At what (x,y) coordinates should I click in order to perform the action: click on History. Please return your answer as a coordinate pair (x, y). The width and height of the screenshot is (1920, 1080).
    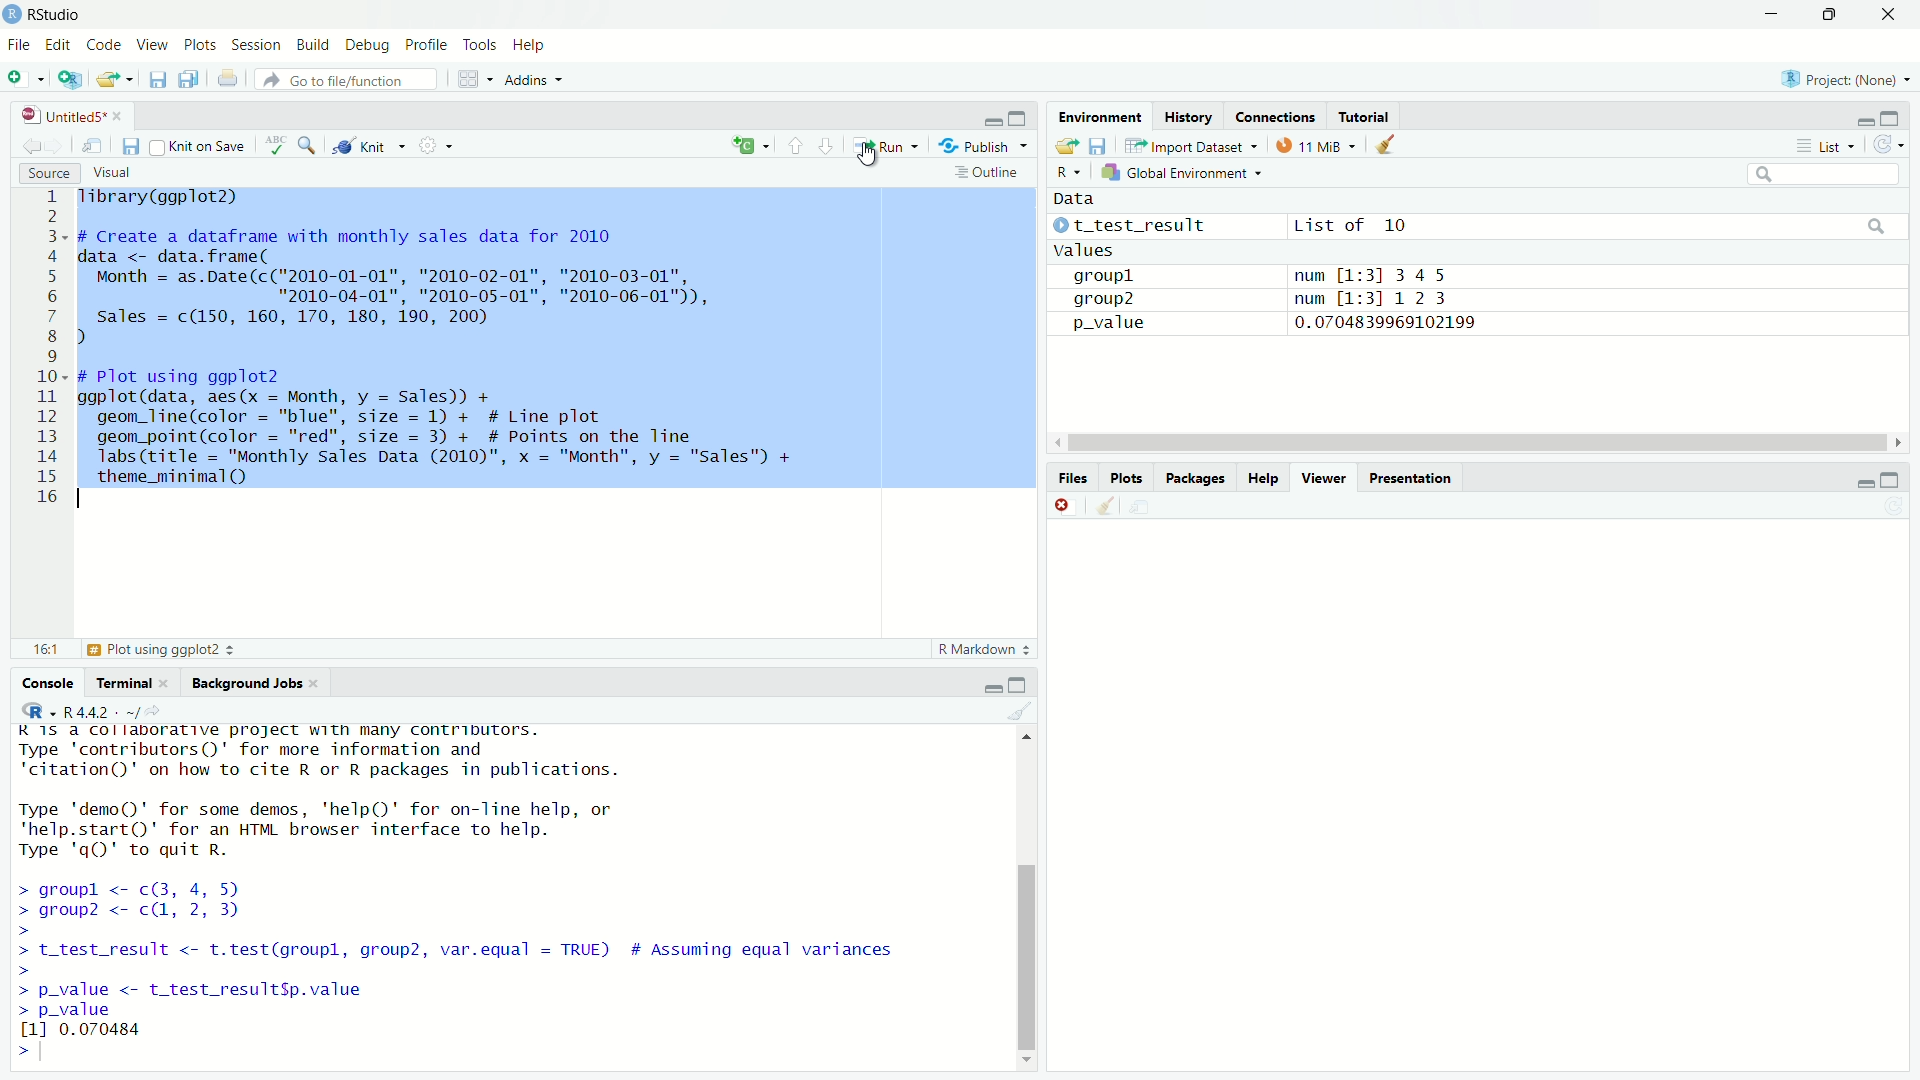
    Looking at the image, I should click on (1190, 115).